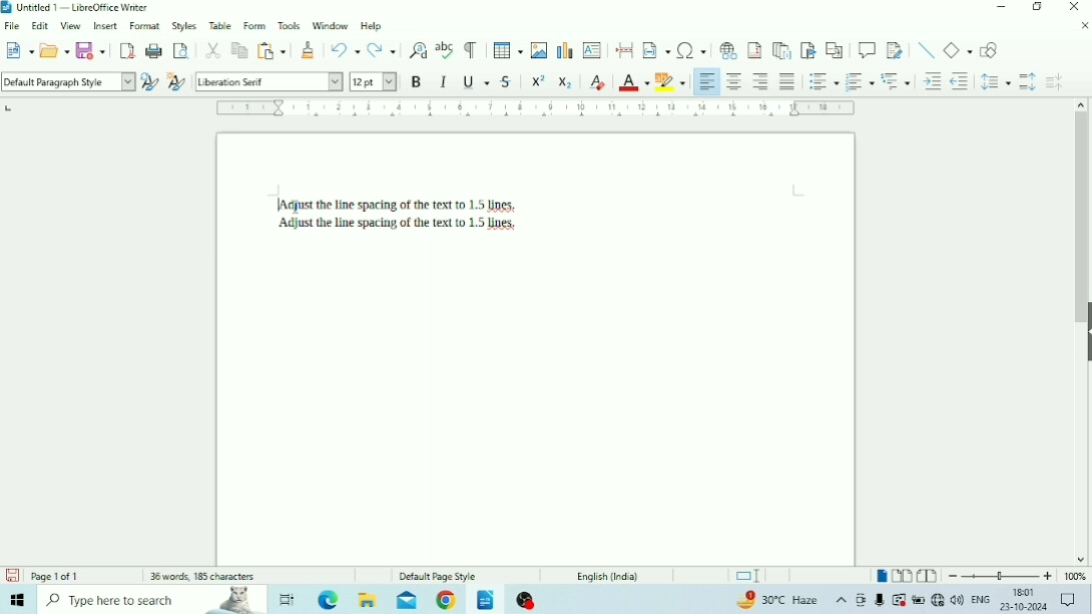  I want to click on Close Document, so click(1083, 26).